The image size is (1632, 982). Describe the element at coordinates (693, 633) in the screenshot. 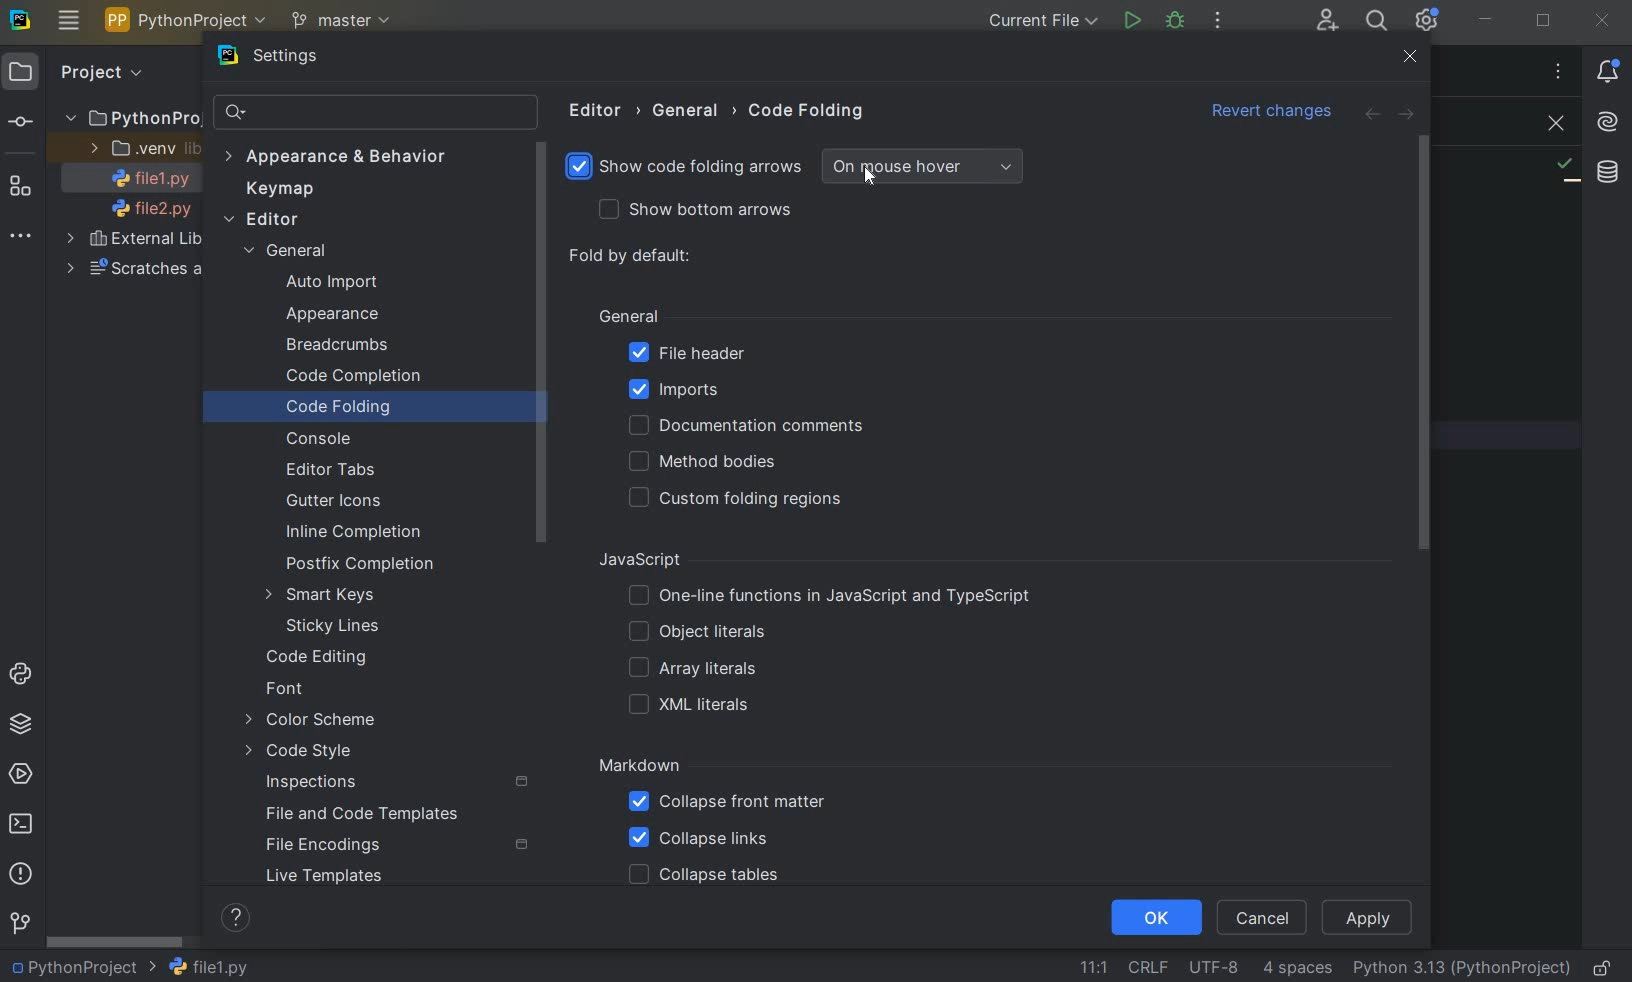

I see `OBJECT LITERALS` at that location.